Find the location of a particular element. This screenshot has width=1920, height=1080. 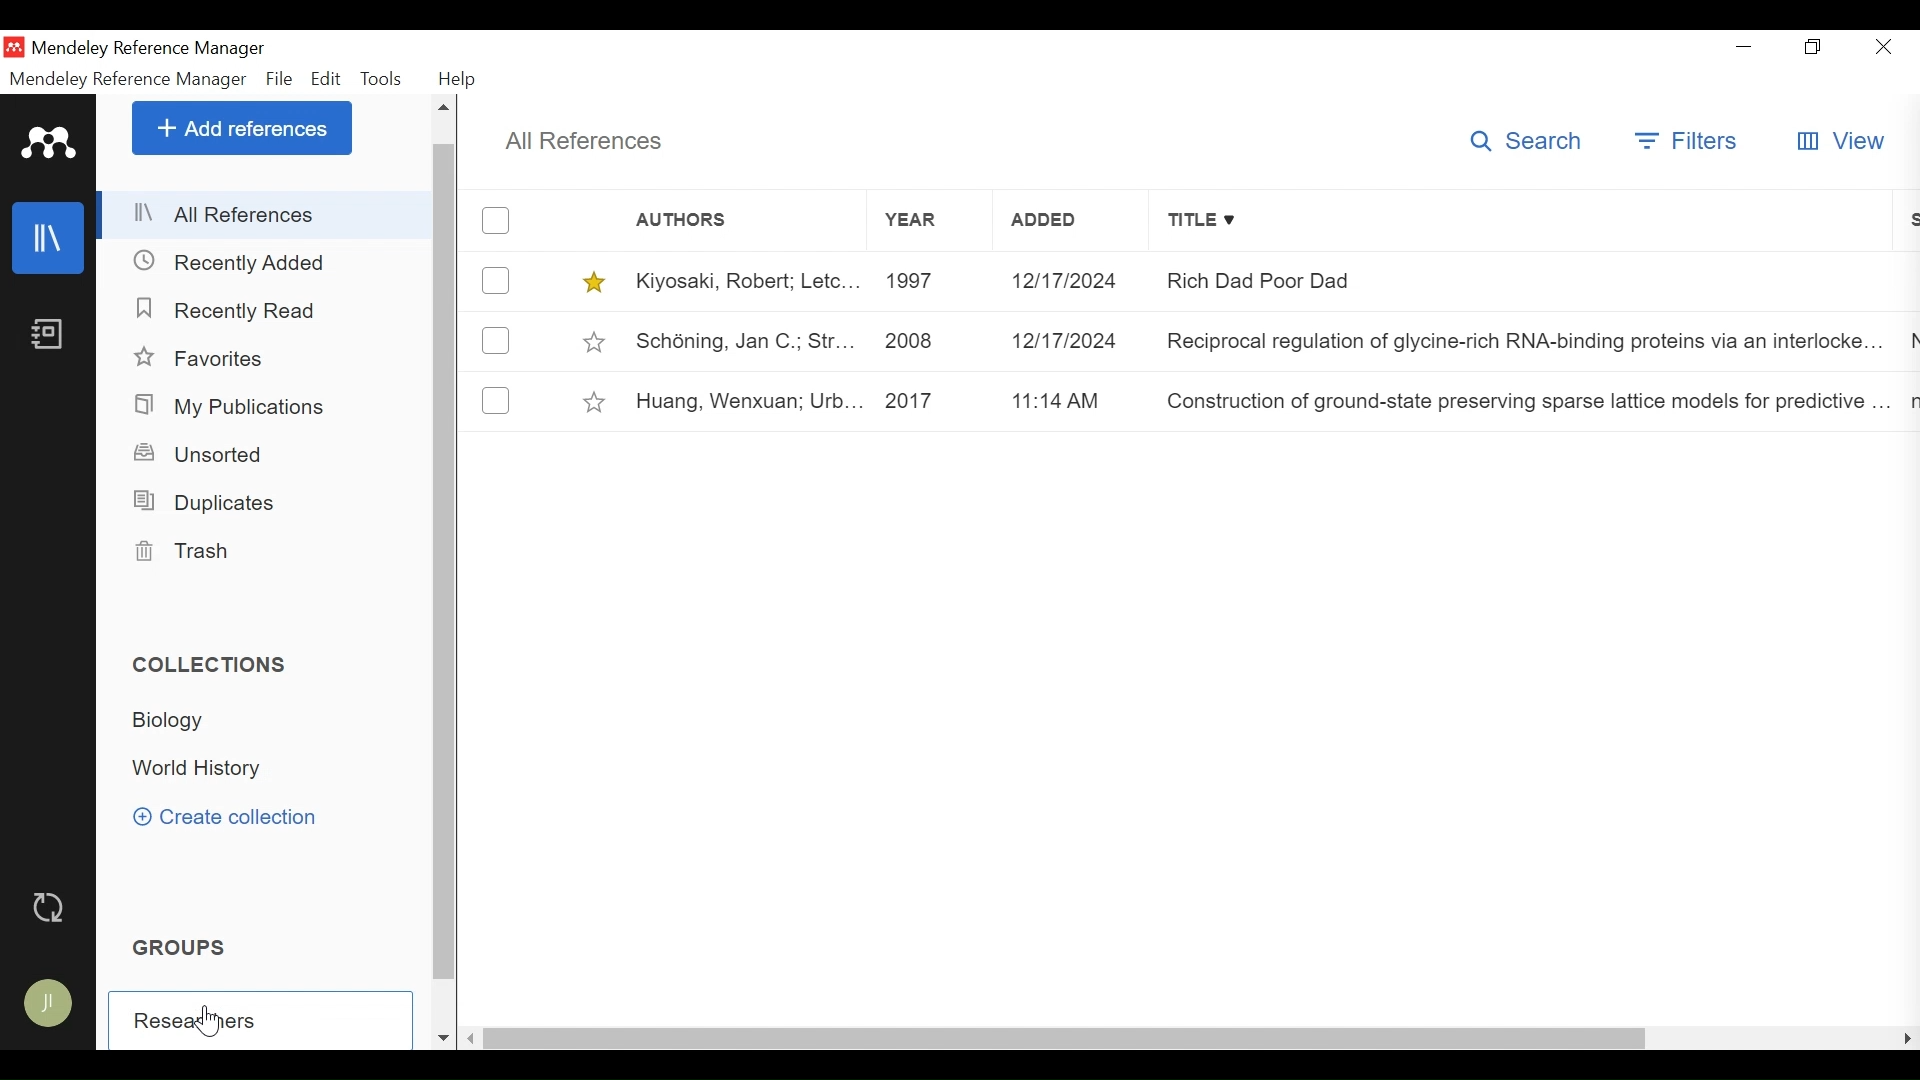

Mendeley Desktop Icon is located at coordinates (14, 47).